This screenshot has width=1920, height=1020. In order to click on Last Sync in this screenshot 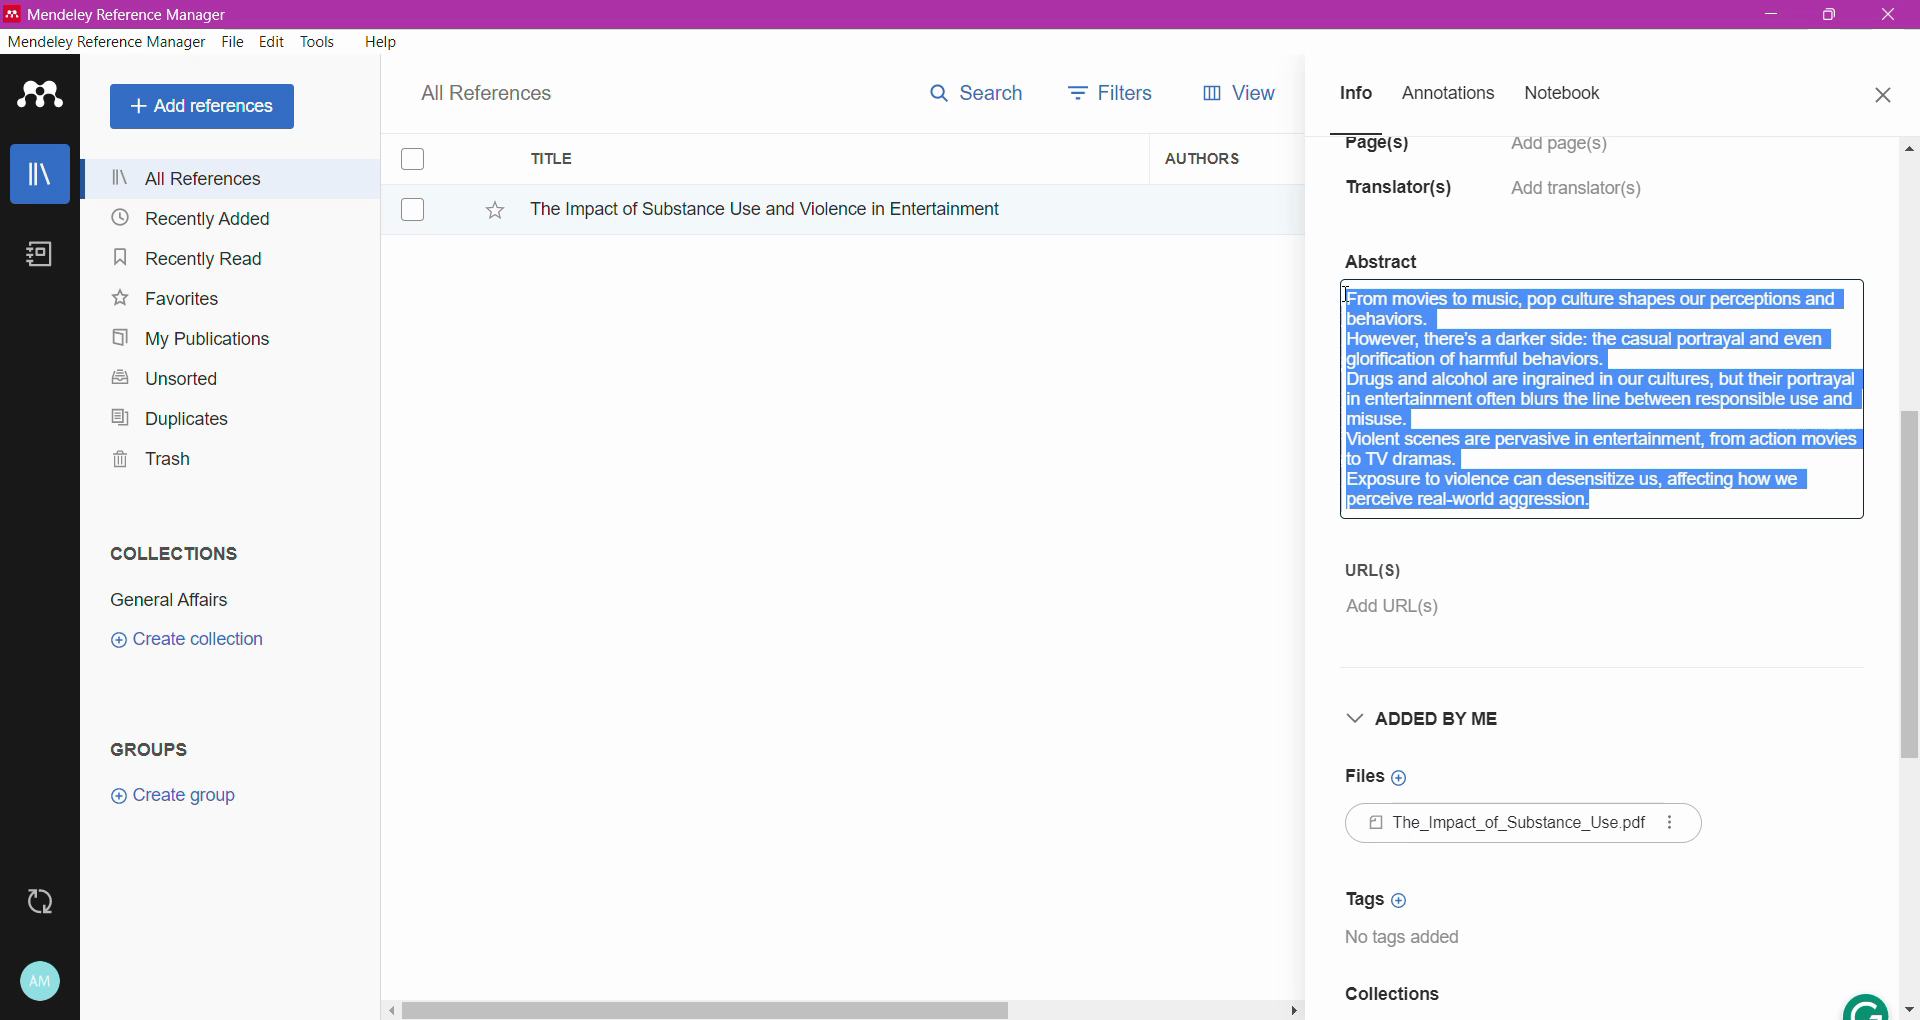, I will do `click(48, 899)`.